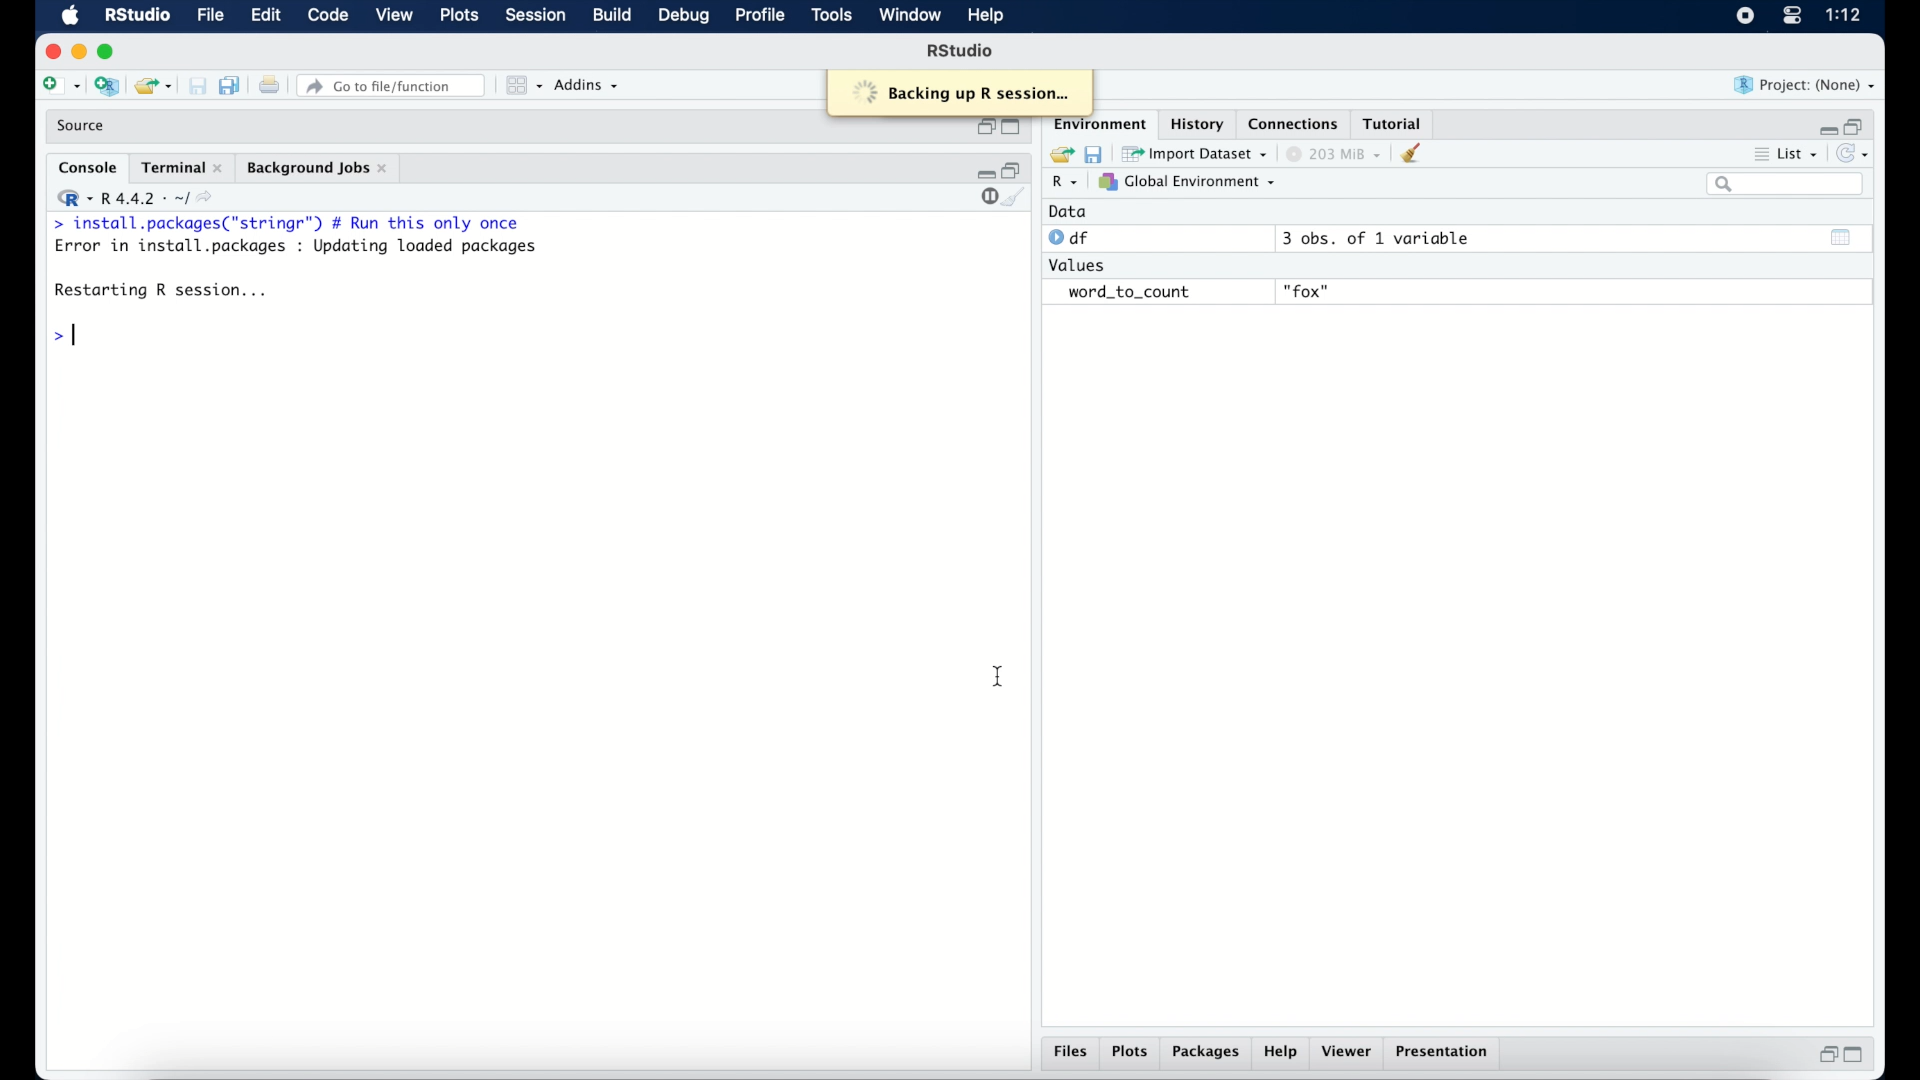 The height and width of the screenshot is (1080, 1920). I want to click on refresh, so click(1855, 154).